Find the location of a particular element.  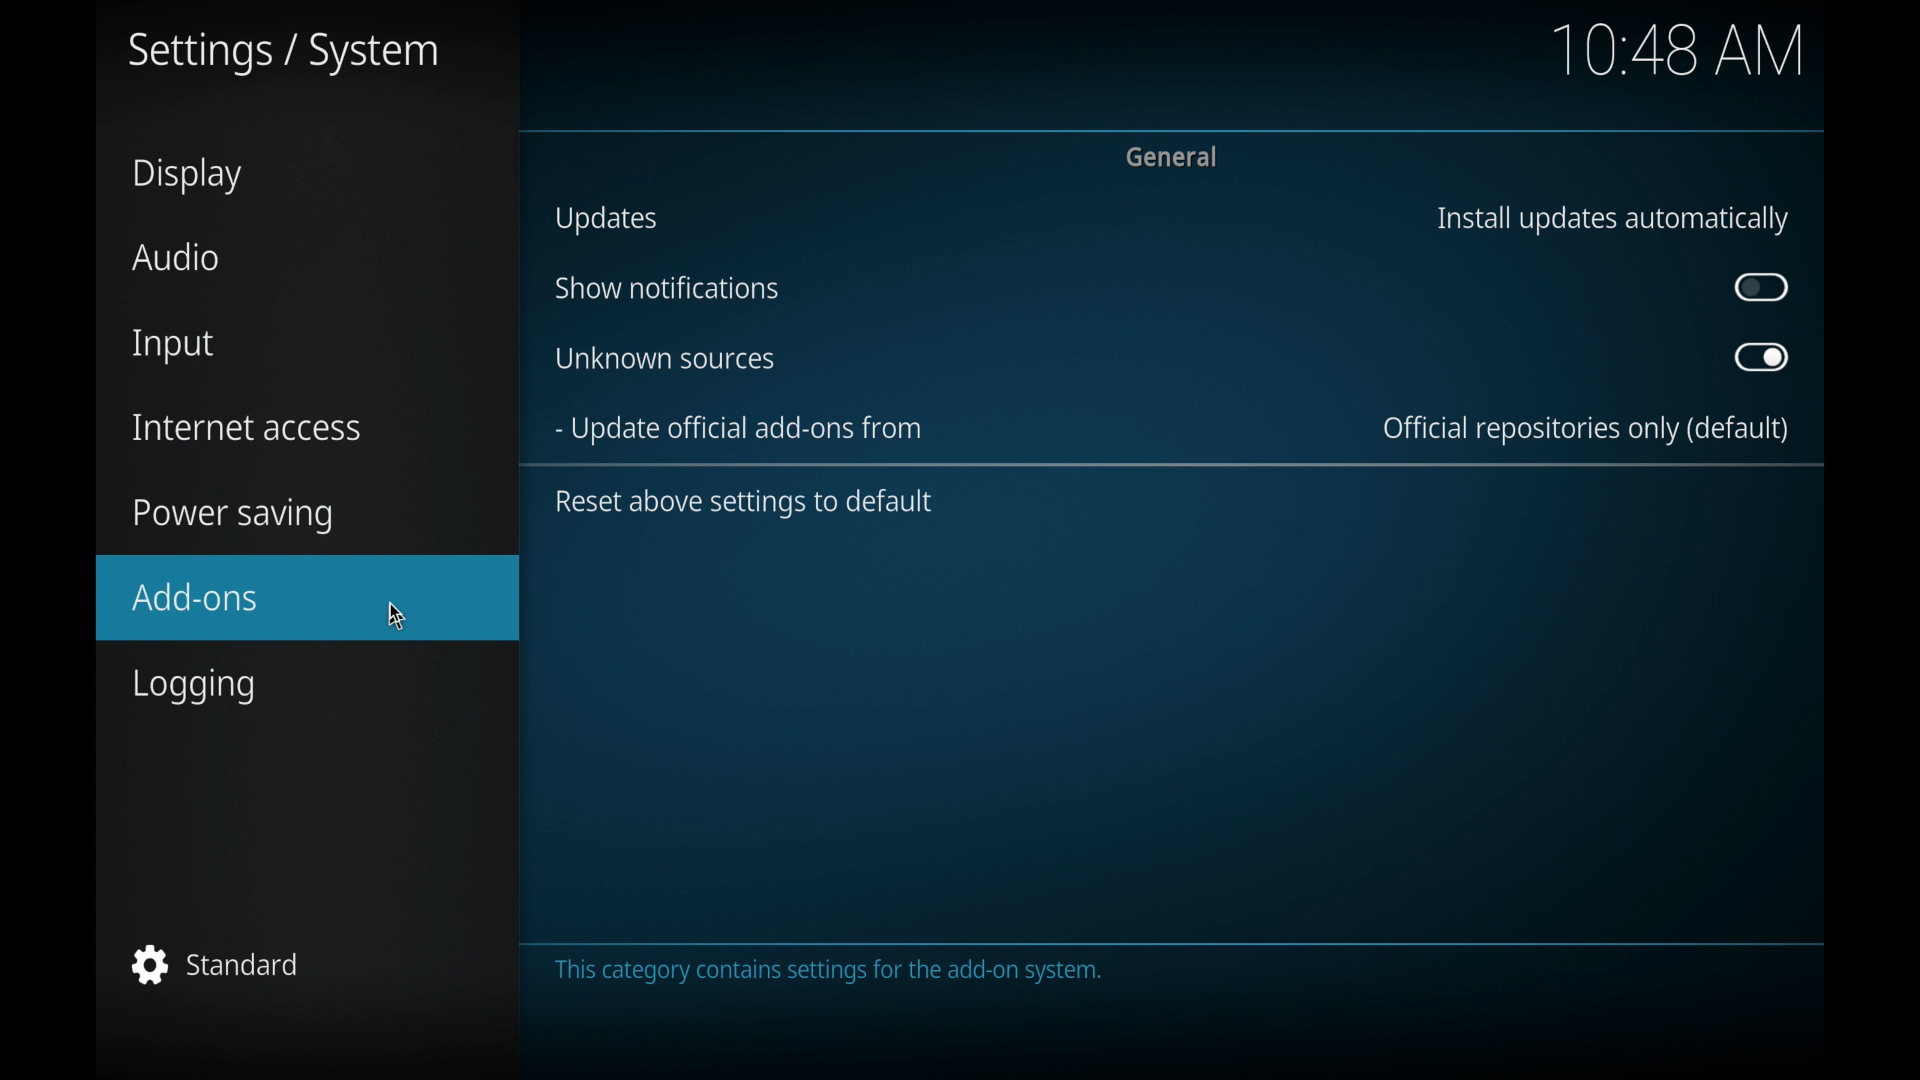

show notifications is located at coordinates (665, 288).